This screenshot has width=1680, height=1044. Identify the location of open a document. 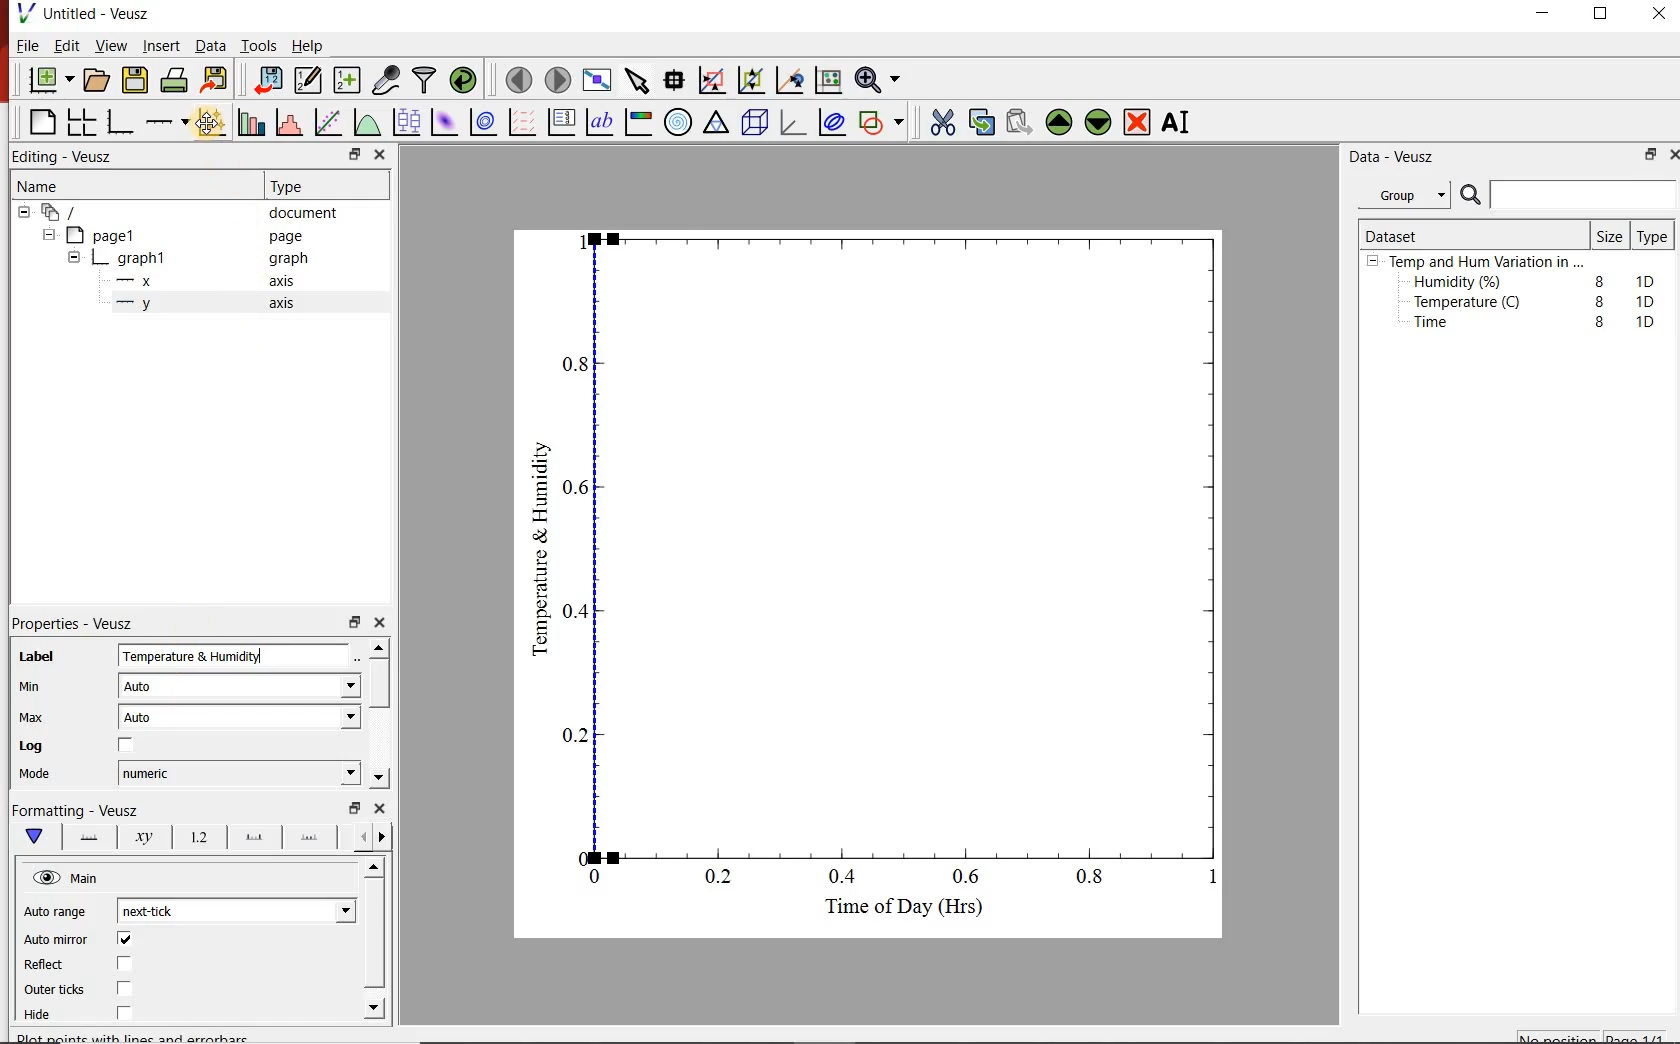
(98, 81).